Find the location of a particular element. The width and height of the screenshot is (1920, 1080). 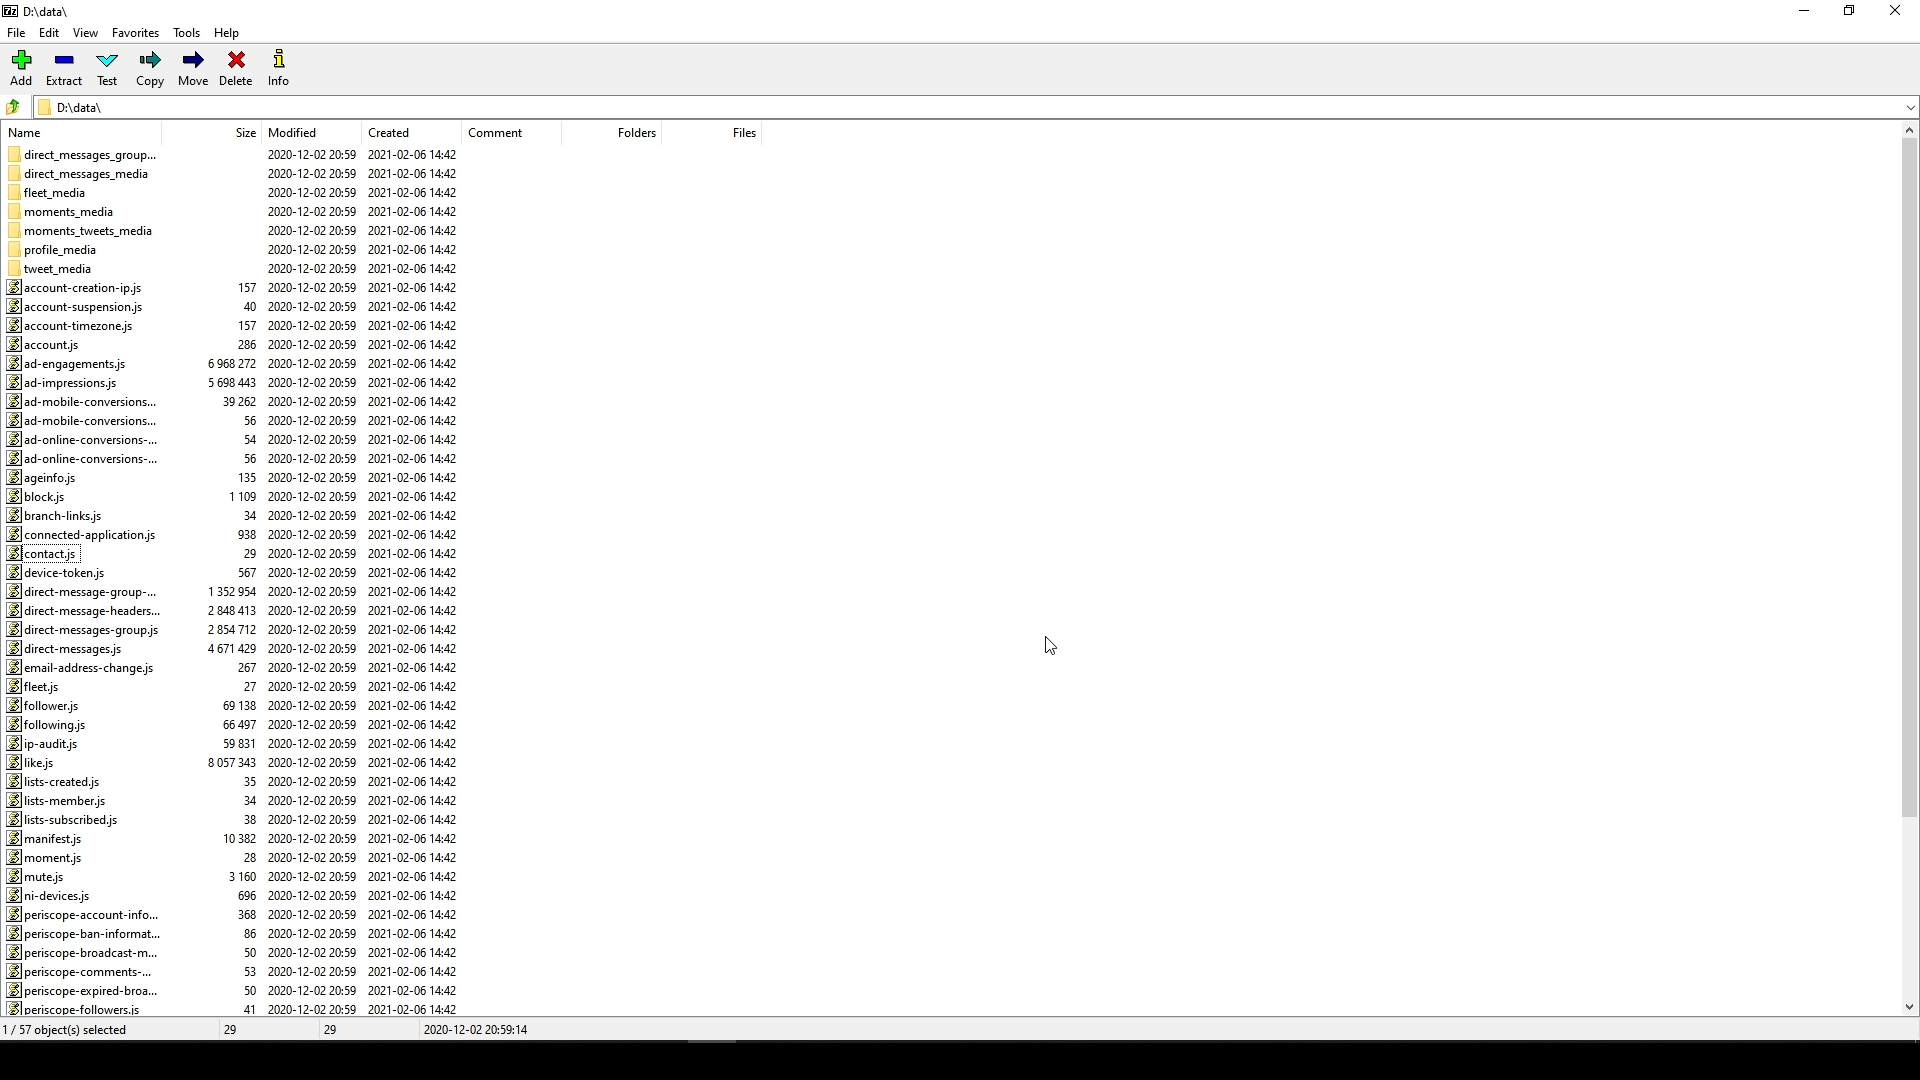

ad-mobile-conversions is located at coordinates (80, 402).